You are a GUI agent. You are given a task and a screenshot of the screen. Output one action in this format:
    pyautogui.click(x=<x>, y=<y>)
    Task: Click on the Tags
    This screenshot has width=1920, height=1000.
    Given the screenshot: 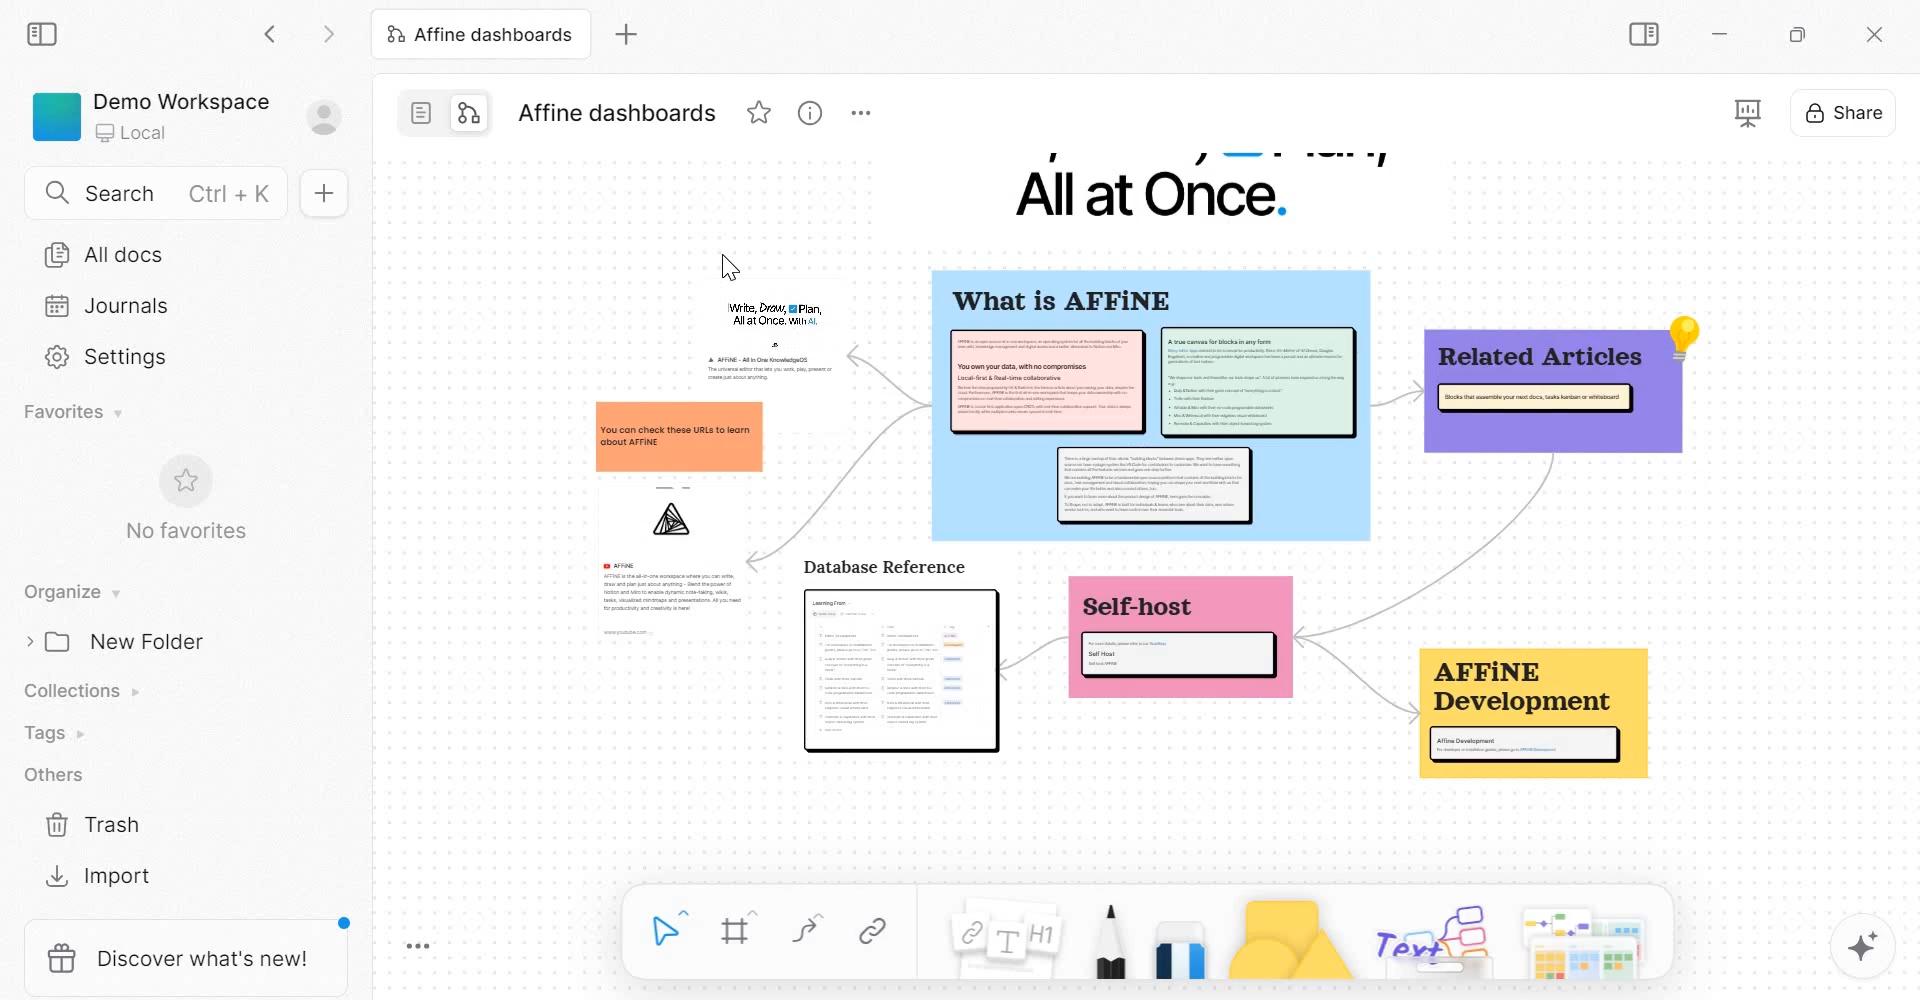 What is the action you would take?
    pyautogui.click(x=54, y=731)
    